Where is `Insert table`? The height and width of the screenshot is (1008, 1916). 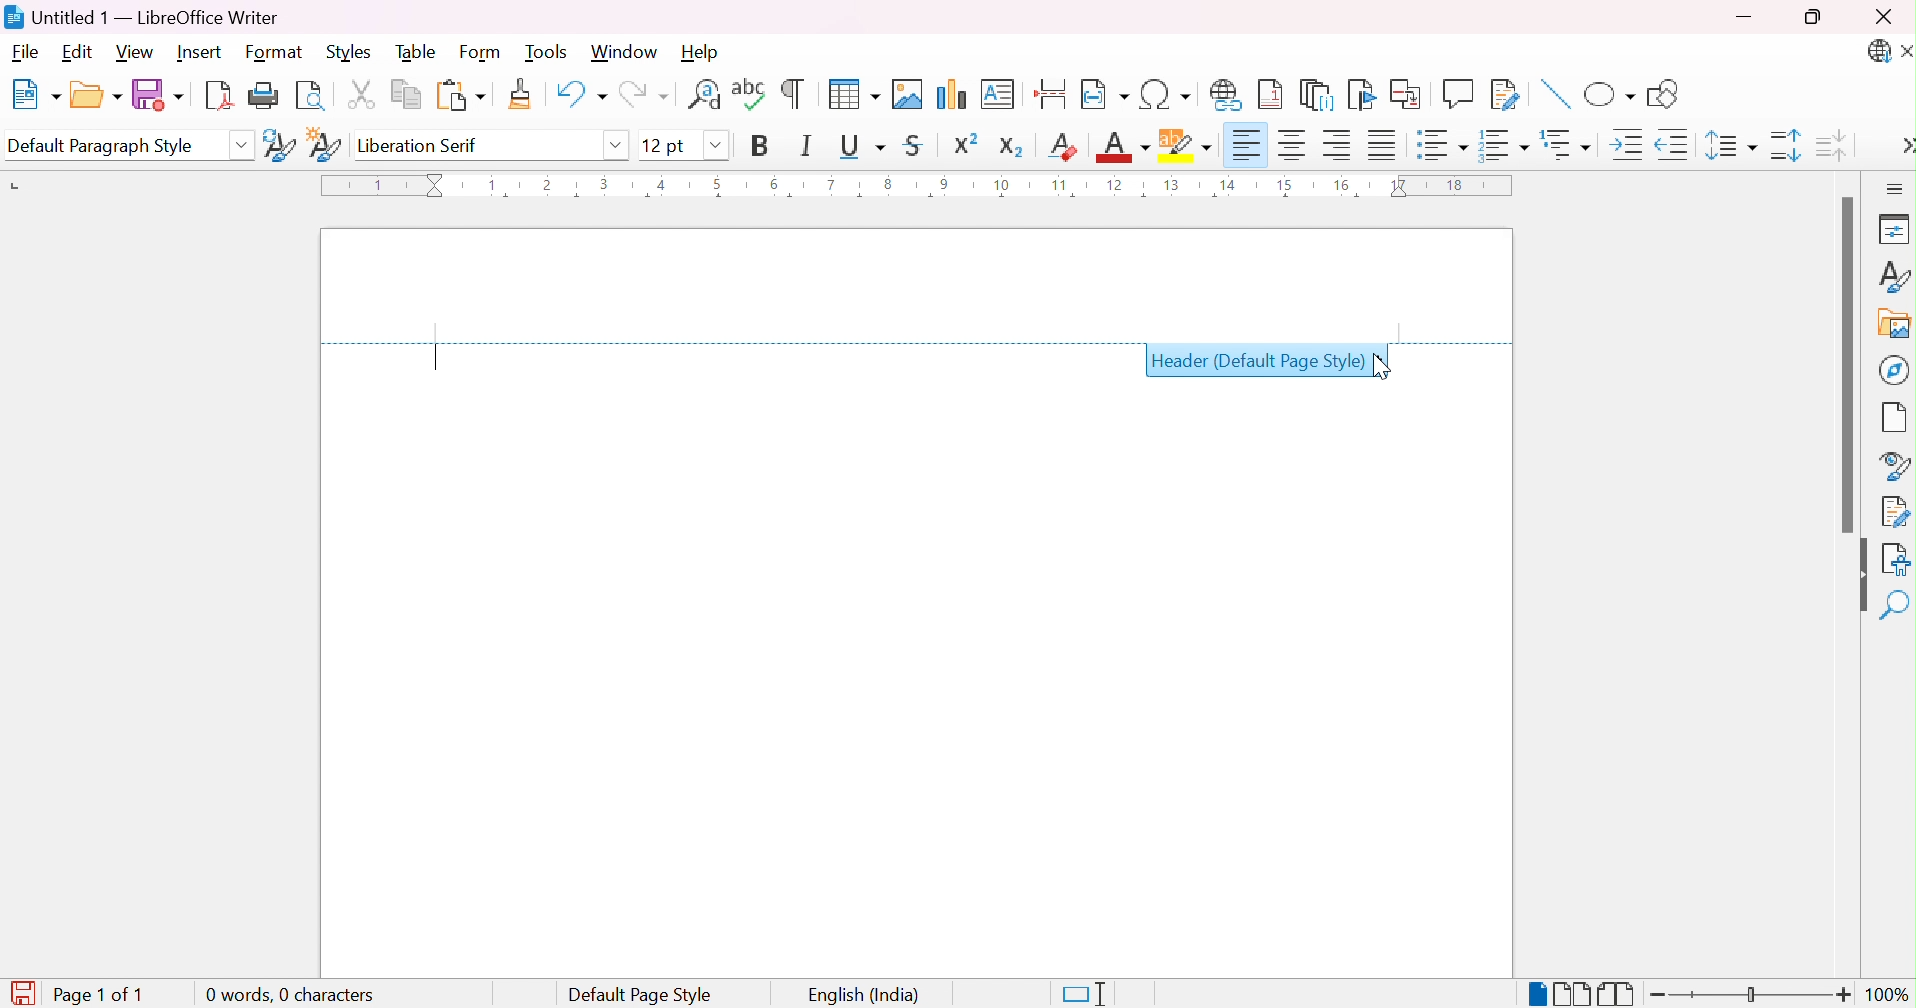
Insert table is located at coordinates (852, 93).